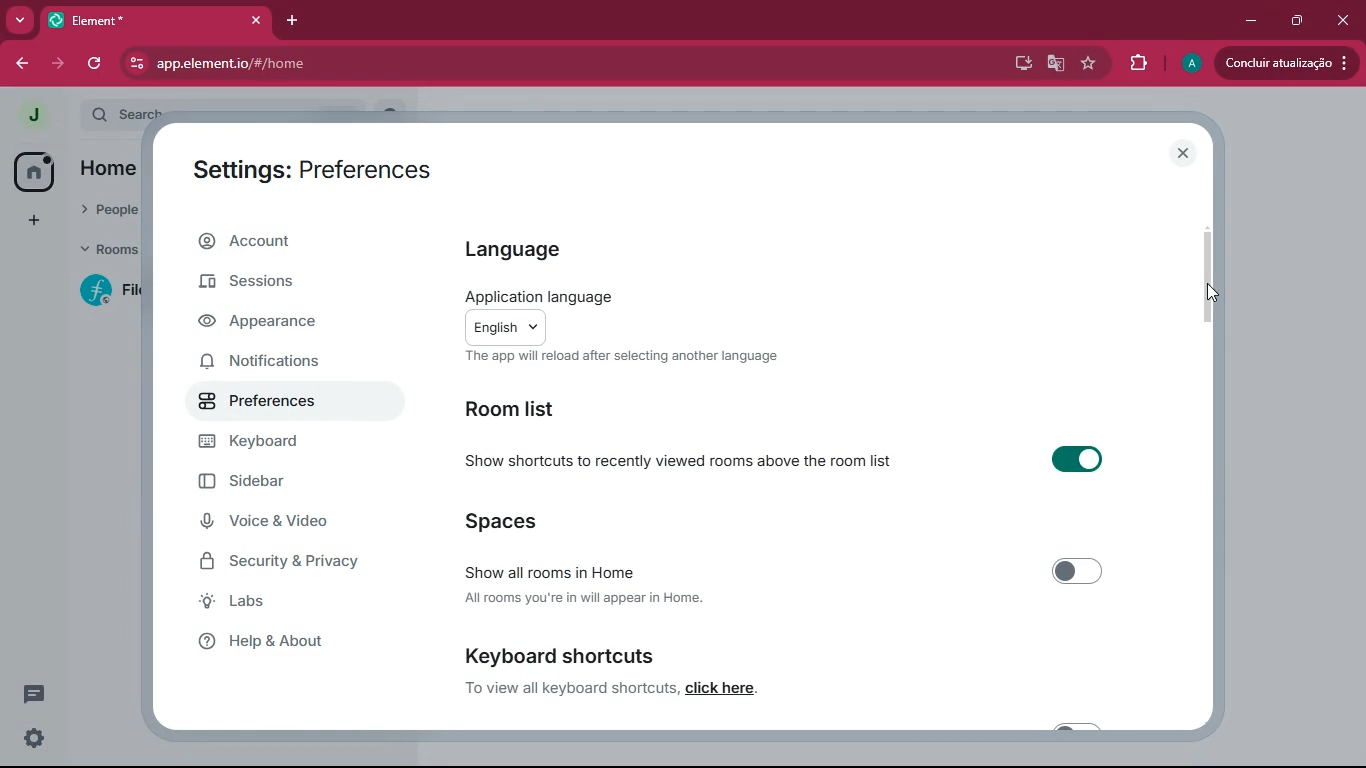 This screenshot has width=1366, height=768. What do you see at coordinates (94, 65) in the screenshot?
I see `refresh` at bounding box center [94, 65].